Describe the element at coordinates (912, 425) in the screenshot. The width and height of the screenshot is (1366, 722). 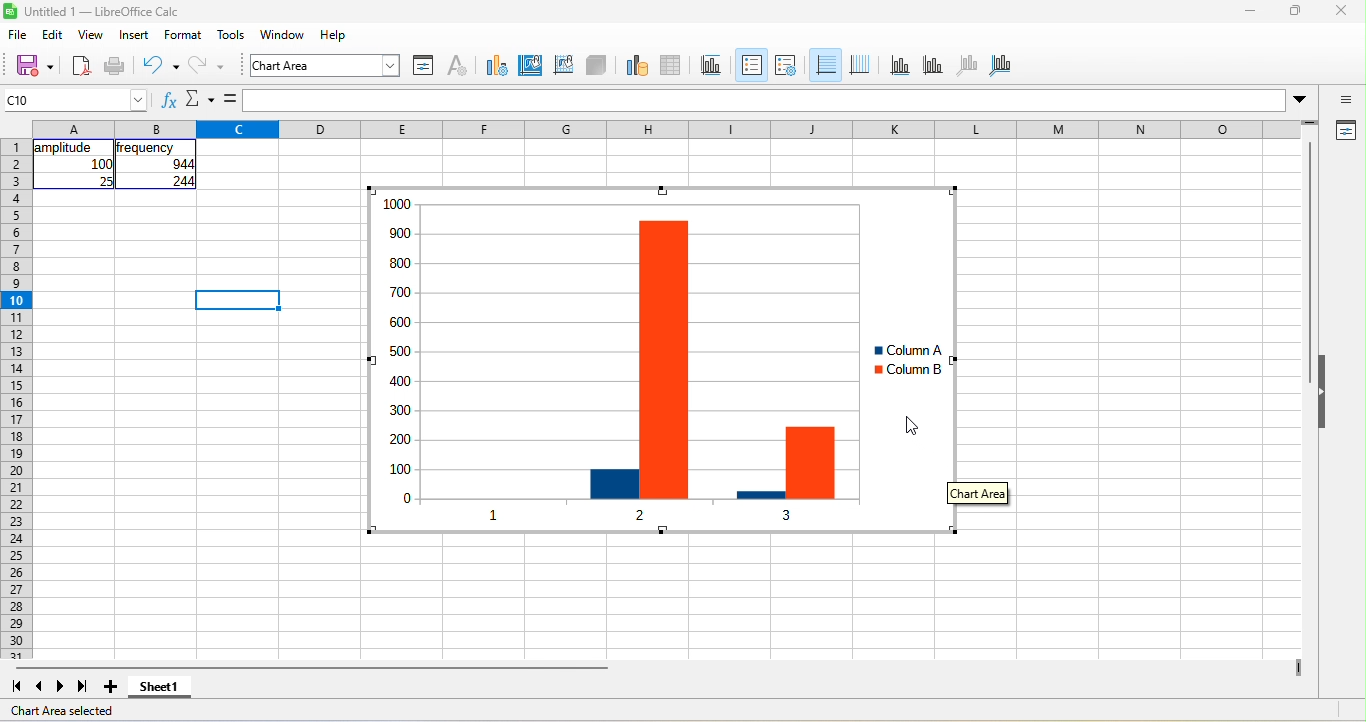
I see `cursor` at that location.